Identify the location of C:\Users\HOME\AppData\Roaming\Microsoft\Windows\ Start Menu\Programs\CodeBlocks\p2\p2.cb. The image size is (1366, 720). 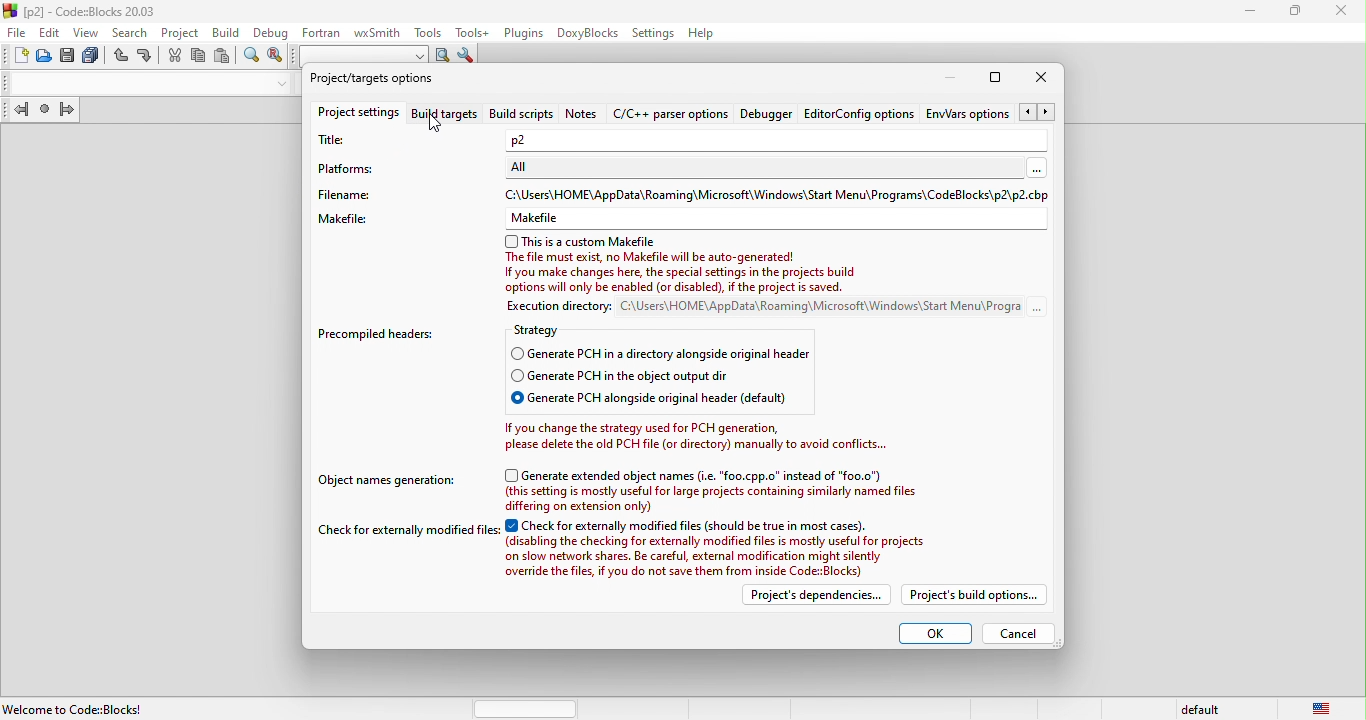
(773, 196).